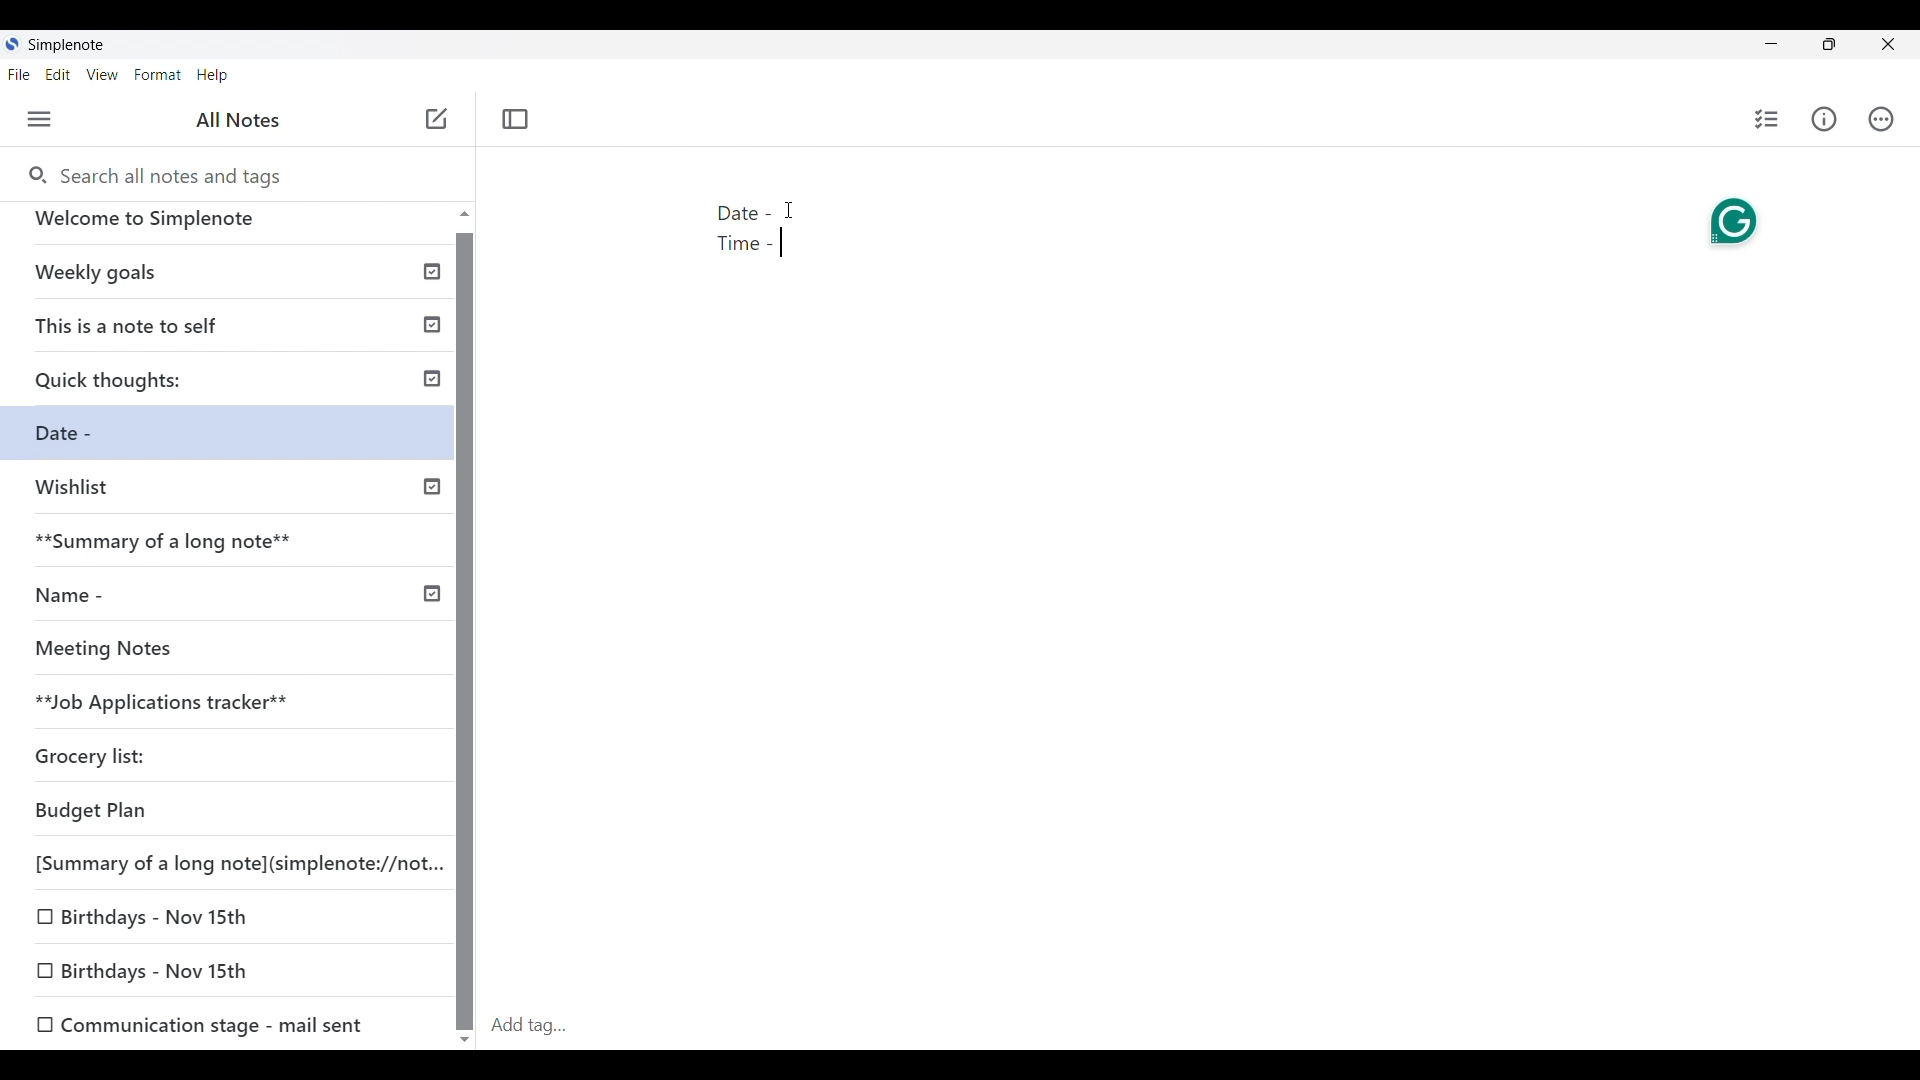  I want to click on Add note, so click(438, 119).